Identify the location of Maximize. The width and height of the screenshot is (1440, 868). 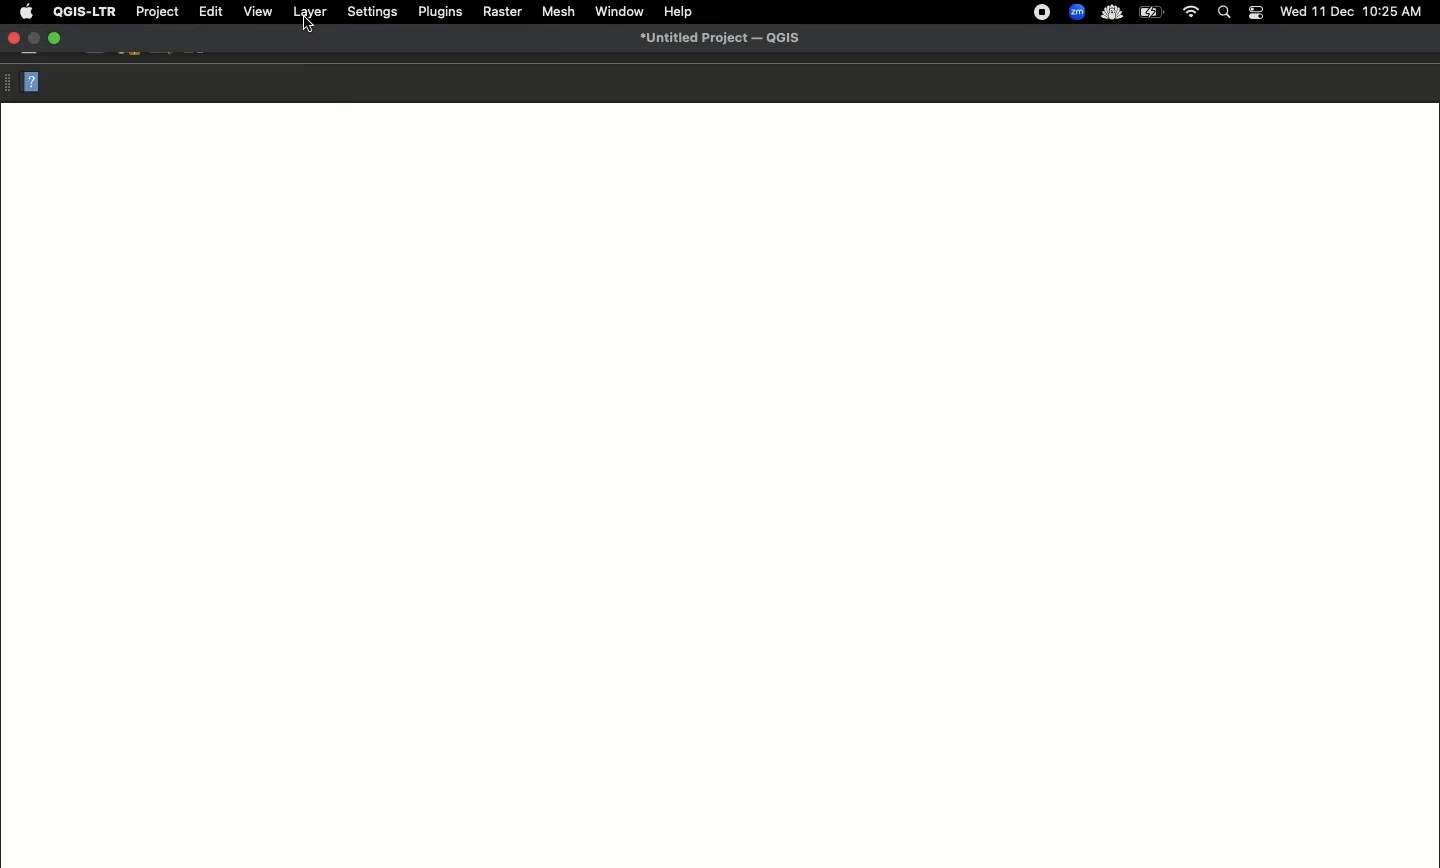
(58, 39).